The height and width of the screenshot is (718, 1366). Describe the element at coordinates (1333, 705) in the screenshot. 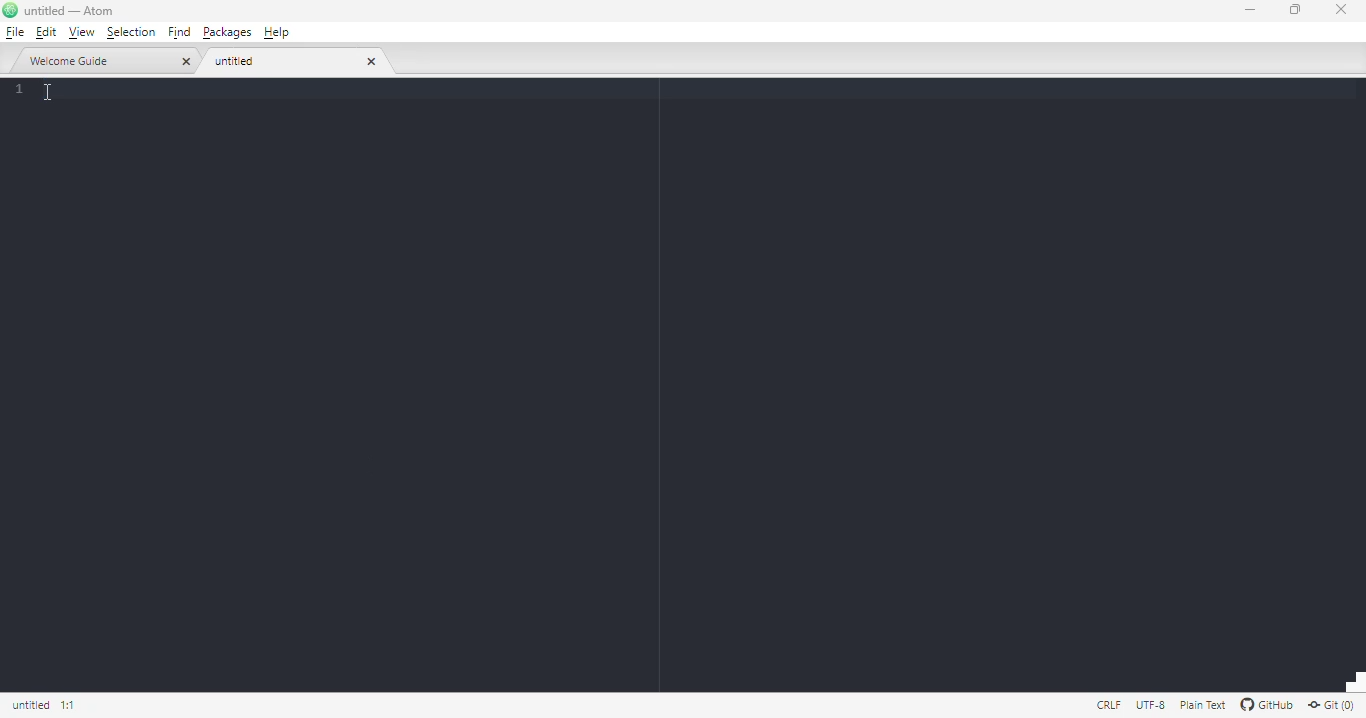

I see `git(0)` at that location.